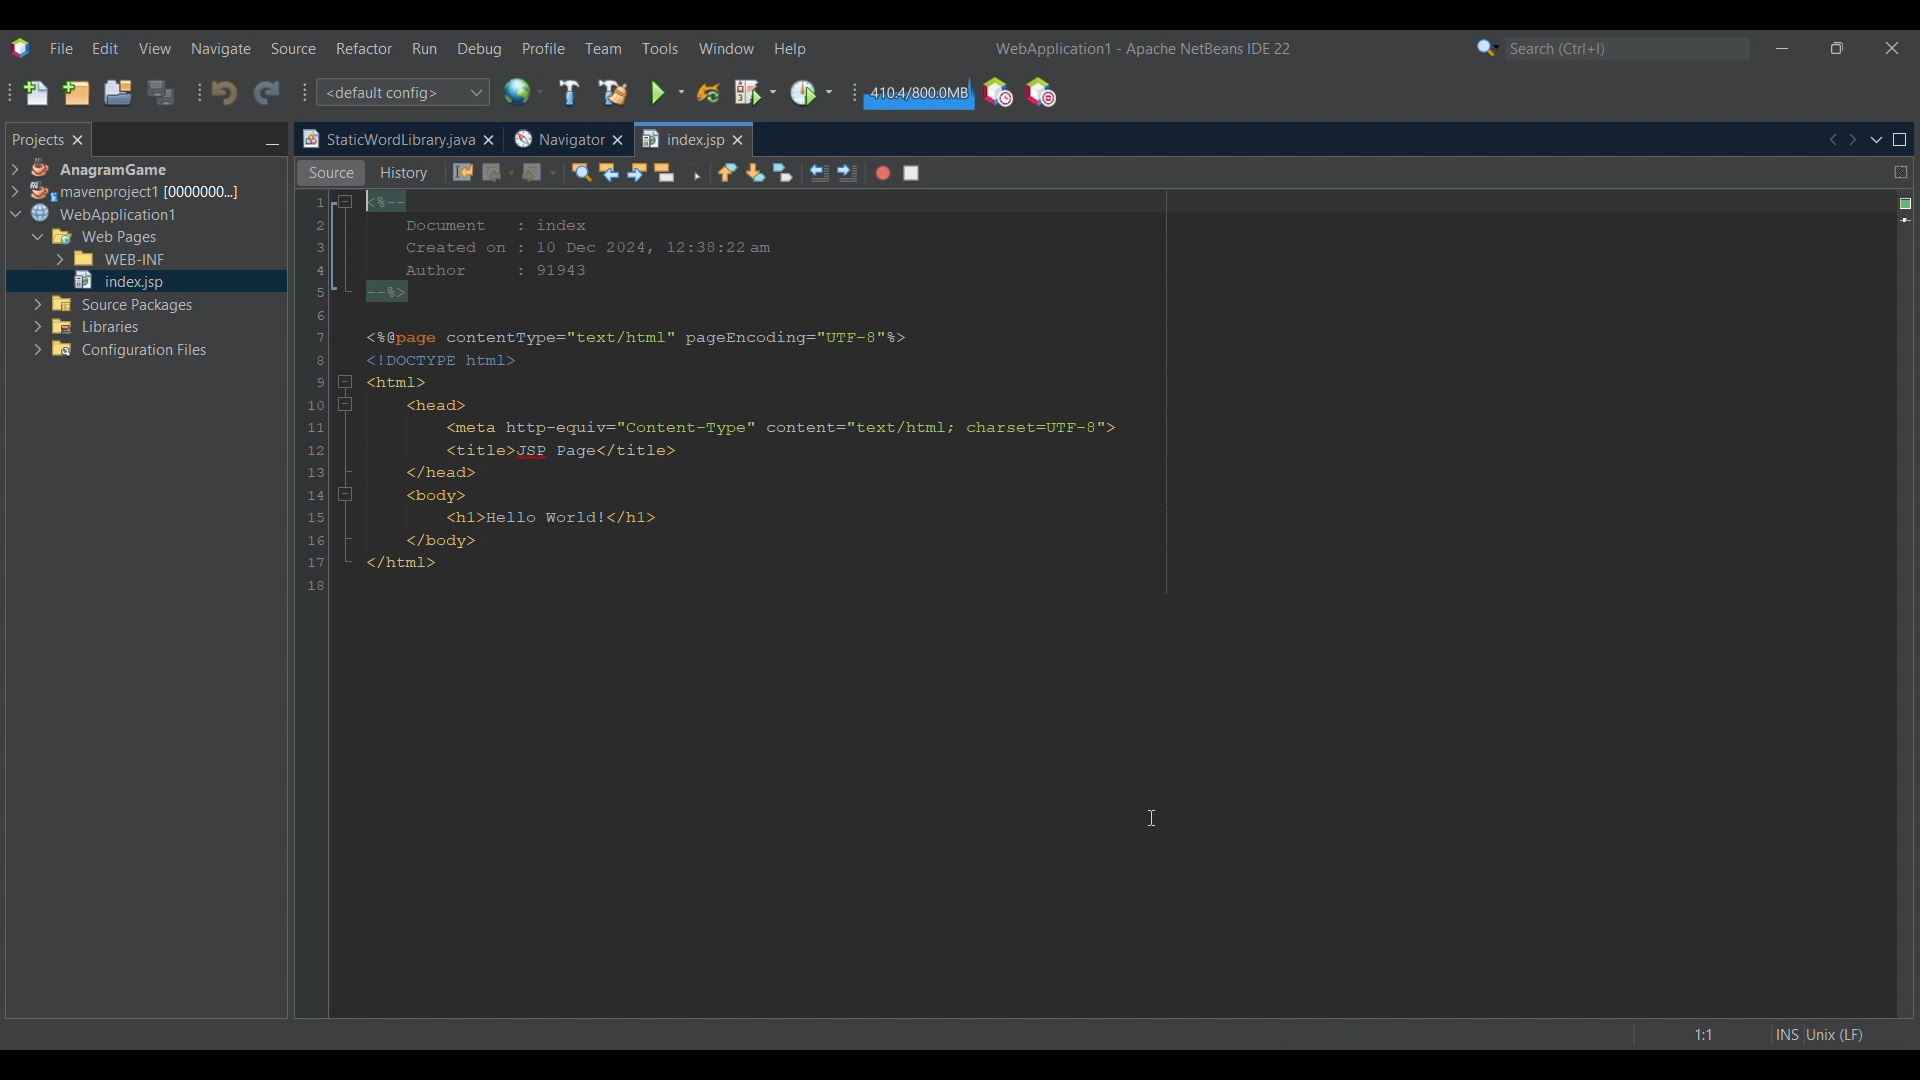 This screenshot has width=1920, height=1080. I want to click on Toggle rectangular selection, so click(692, 171).